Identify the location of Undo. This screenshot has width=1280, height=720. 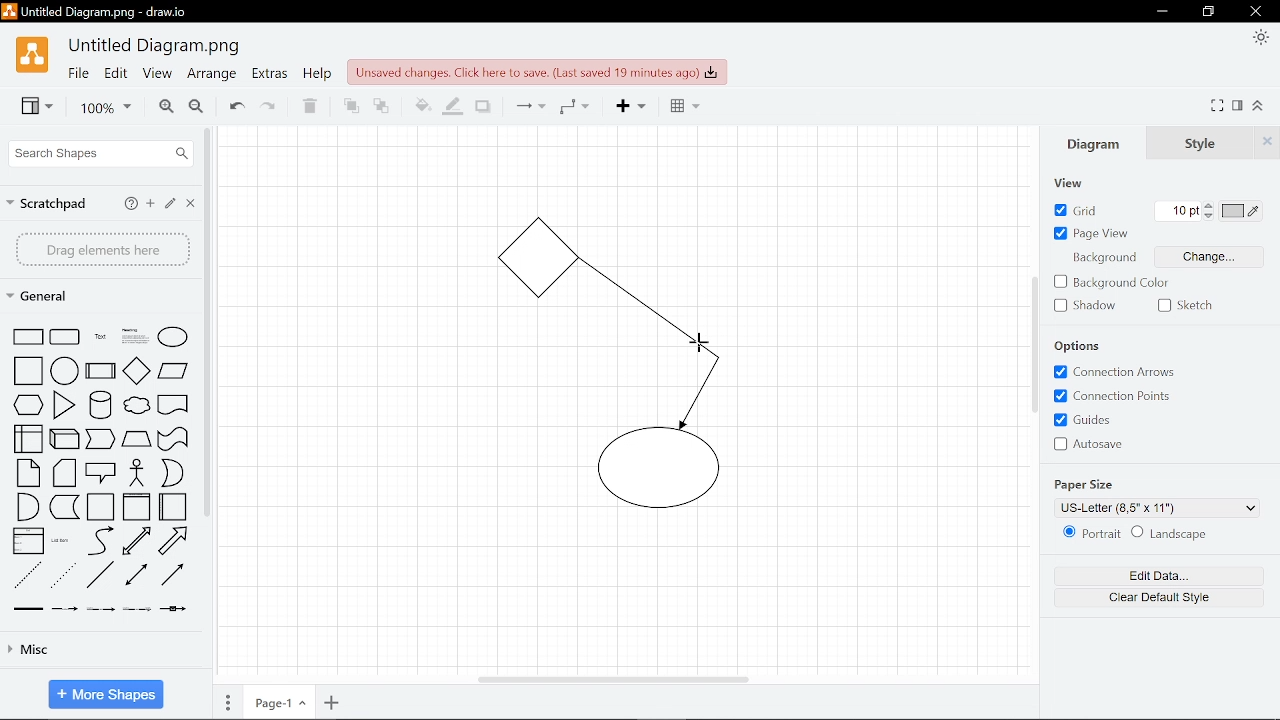
(234, 106).